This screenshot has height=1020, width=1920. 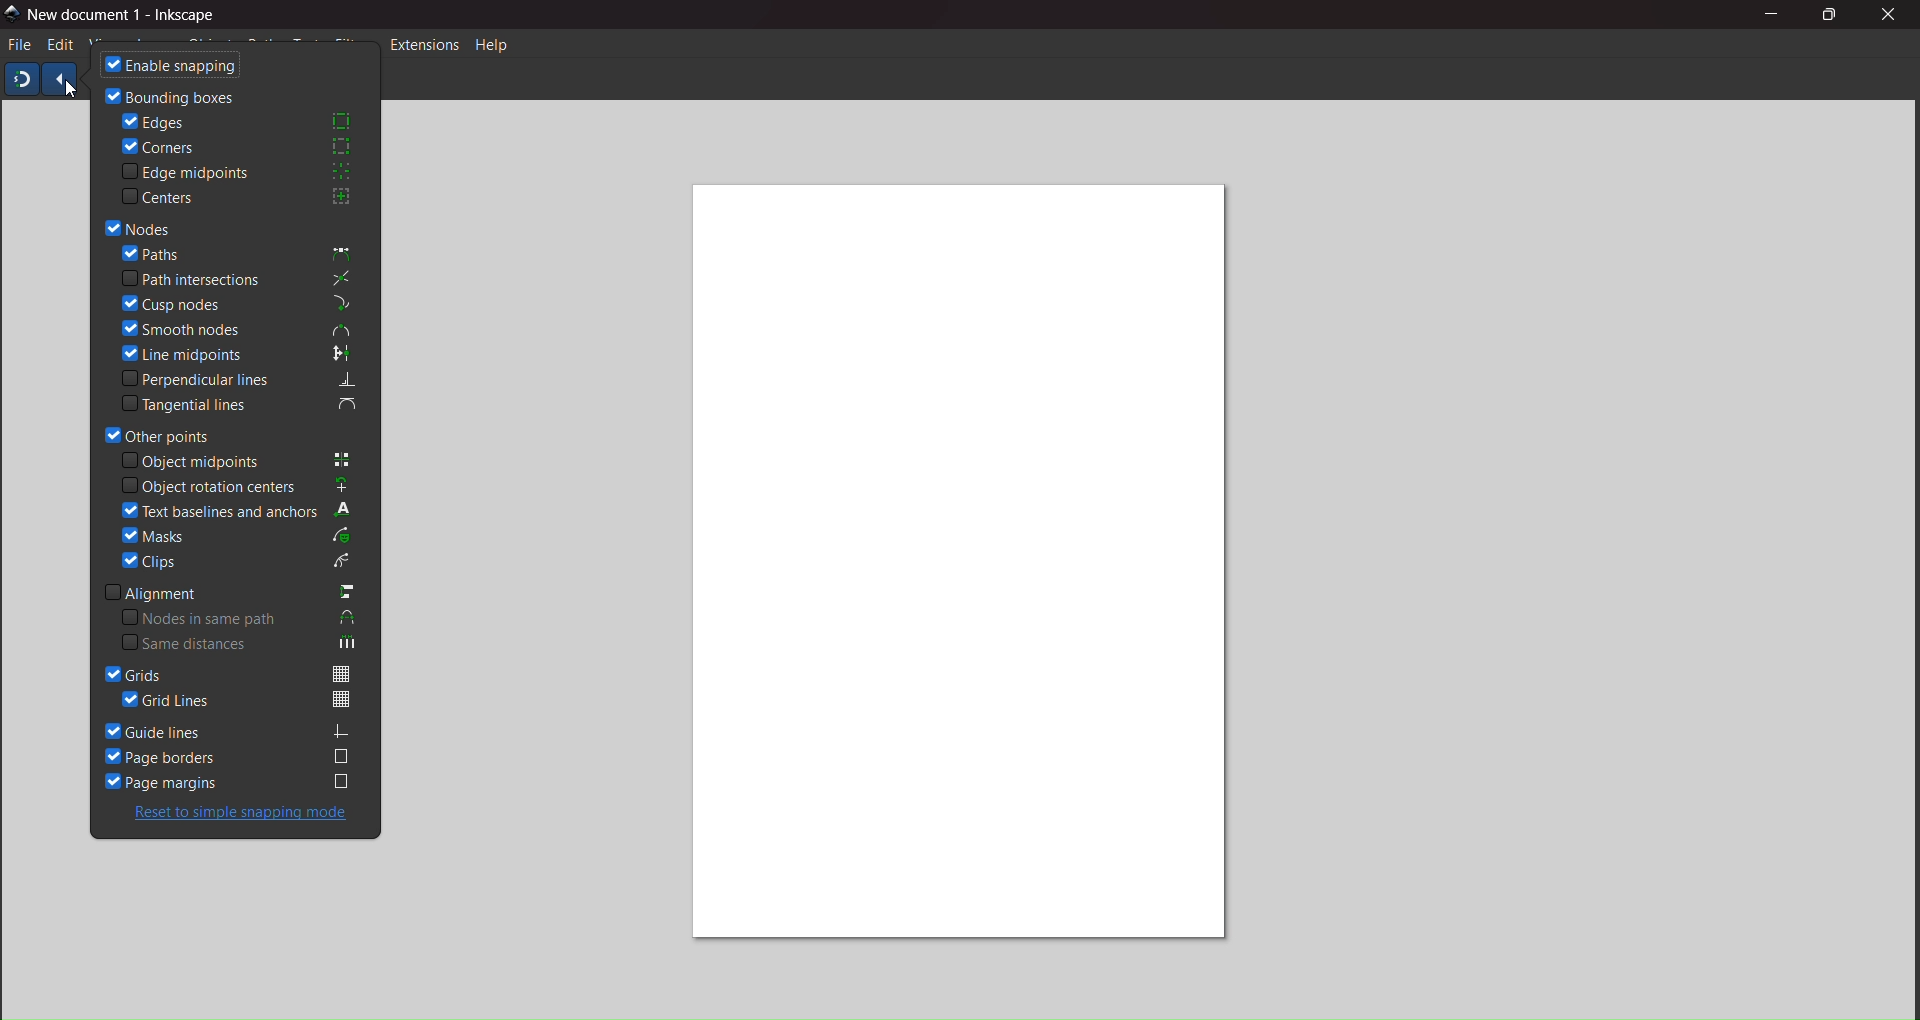 I want to click on close, so click(x=1895, y=17).